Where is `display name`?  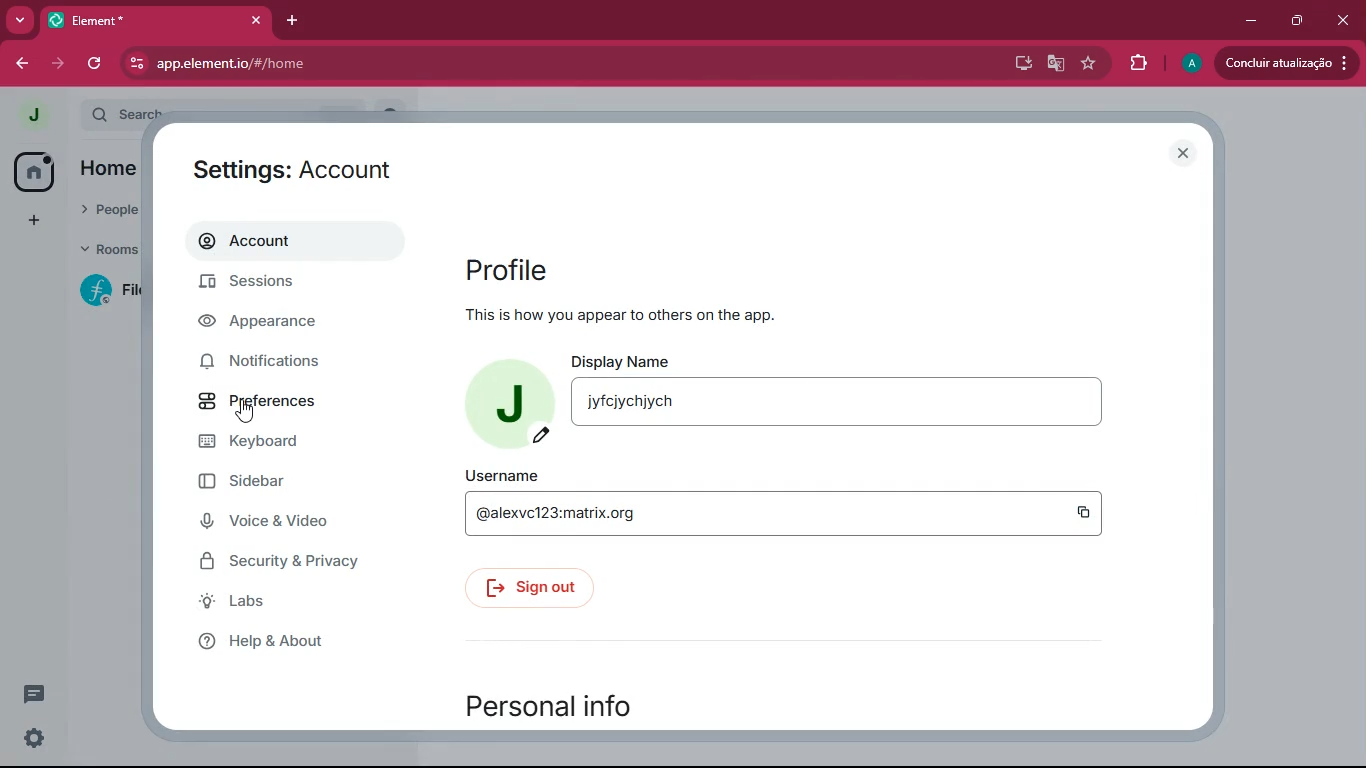
display name is located at coordinates (624, 361).